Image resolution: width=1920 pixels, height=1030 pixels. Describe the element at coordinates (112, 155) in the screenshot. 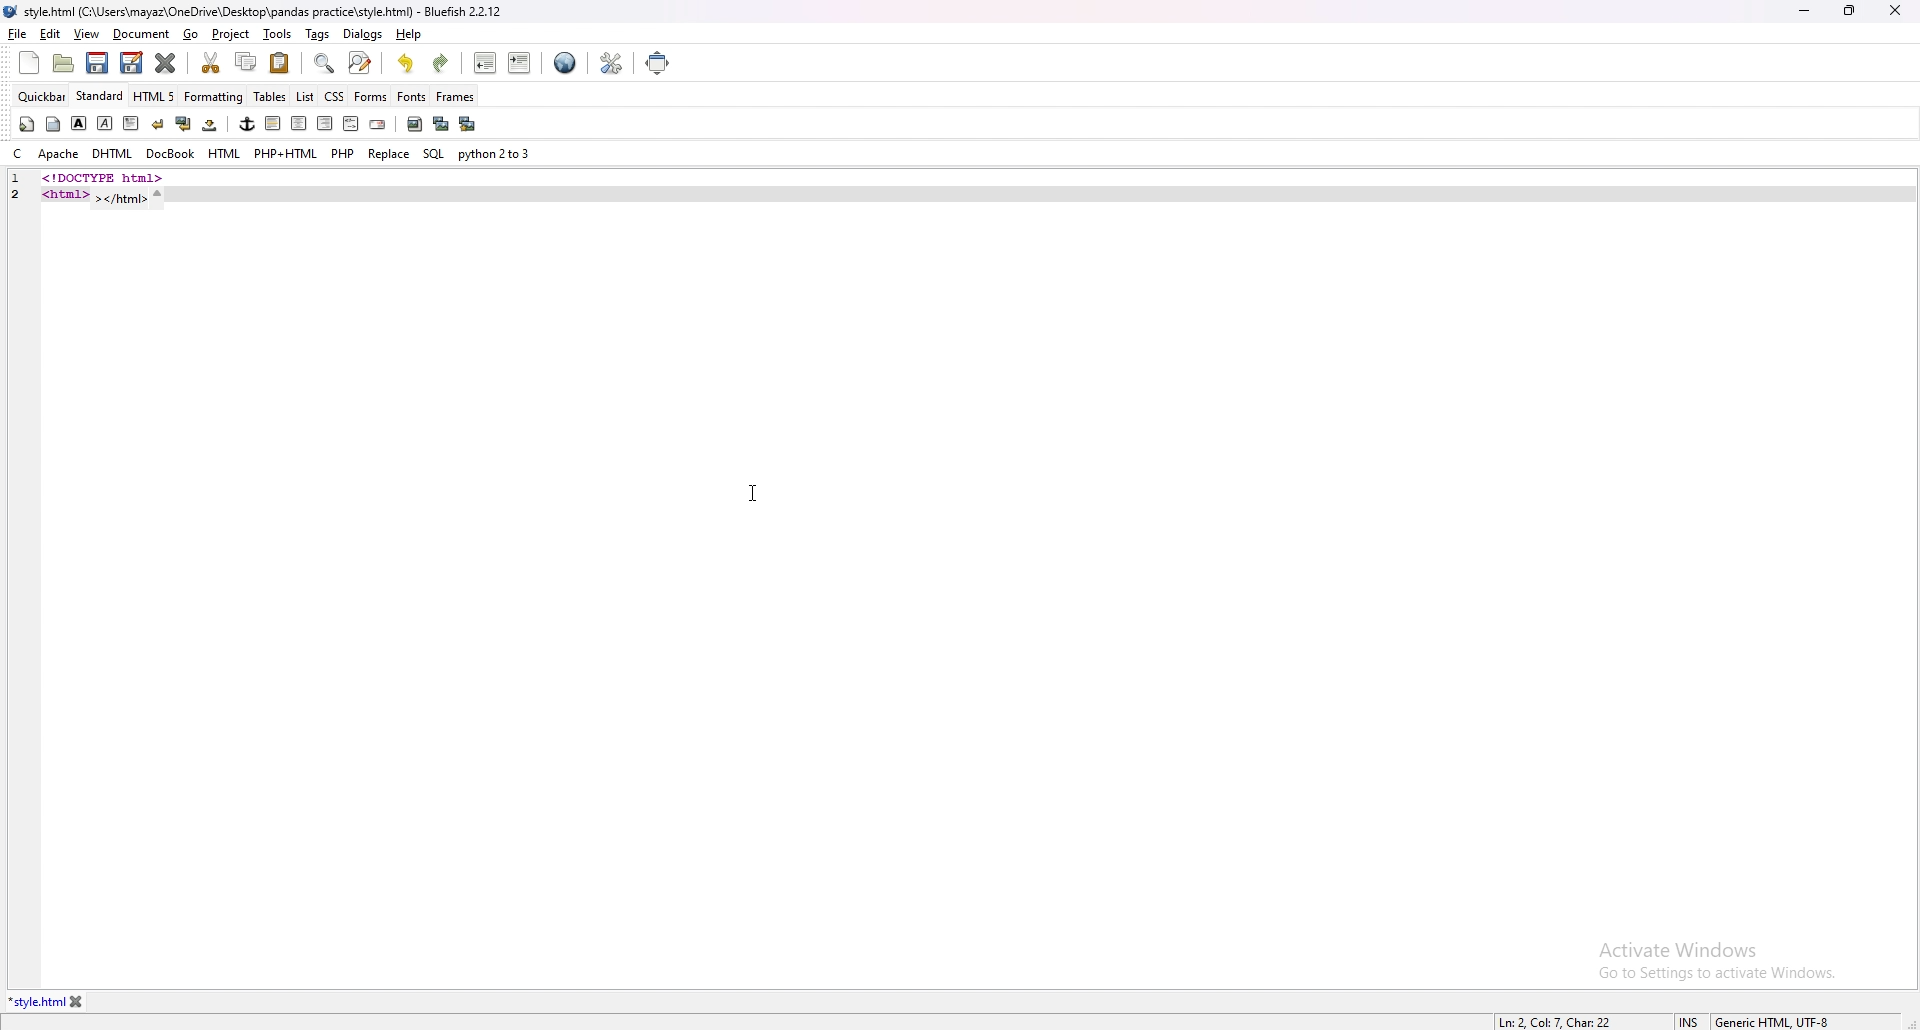

I see `dhtml` at that location.